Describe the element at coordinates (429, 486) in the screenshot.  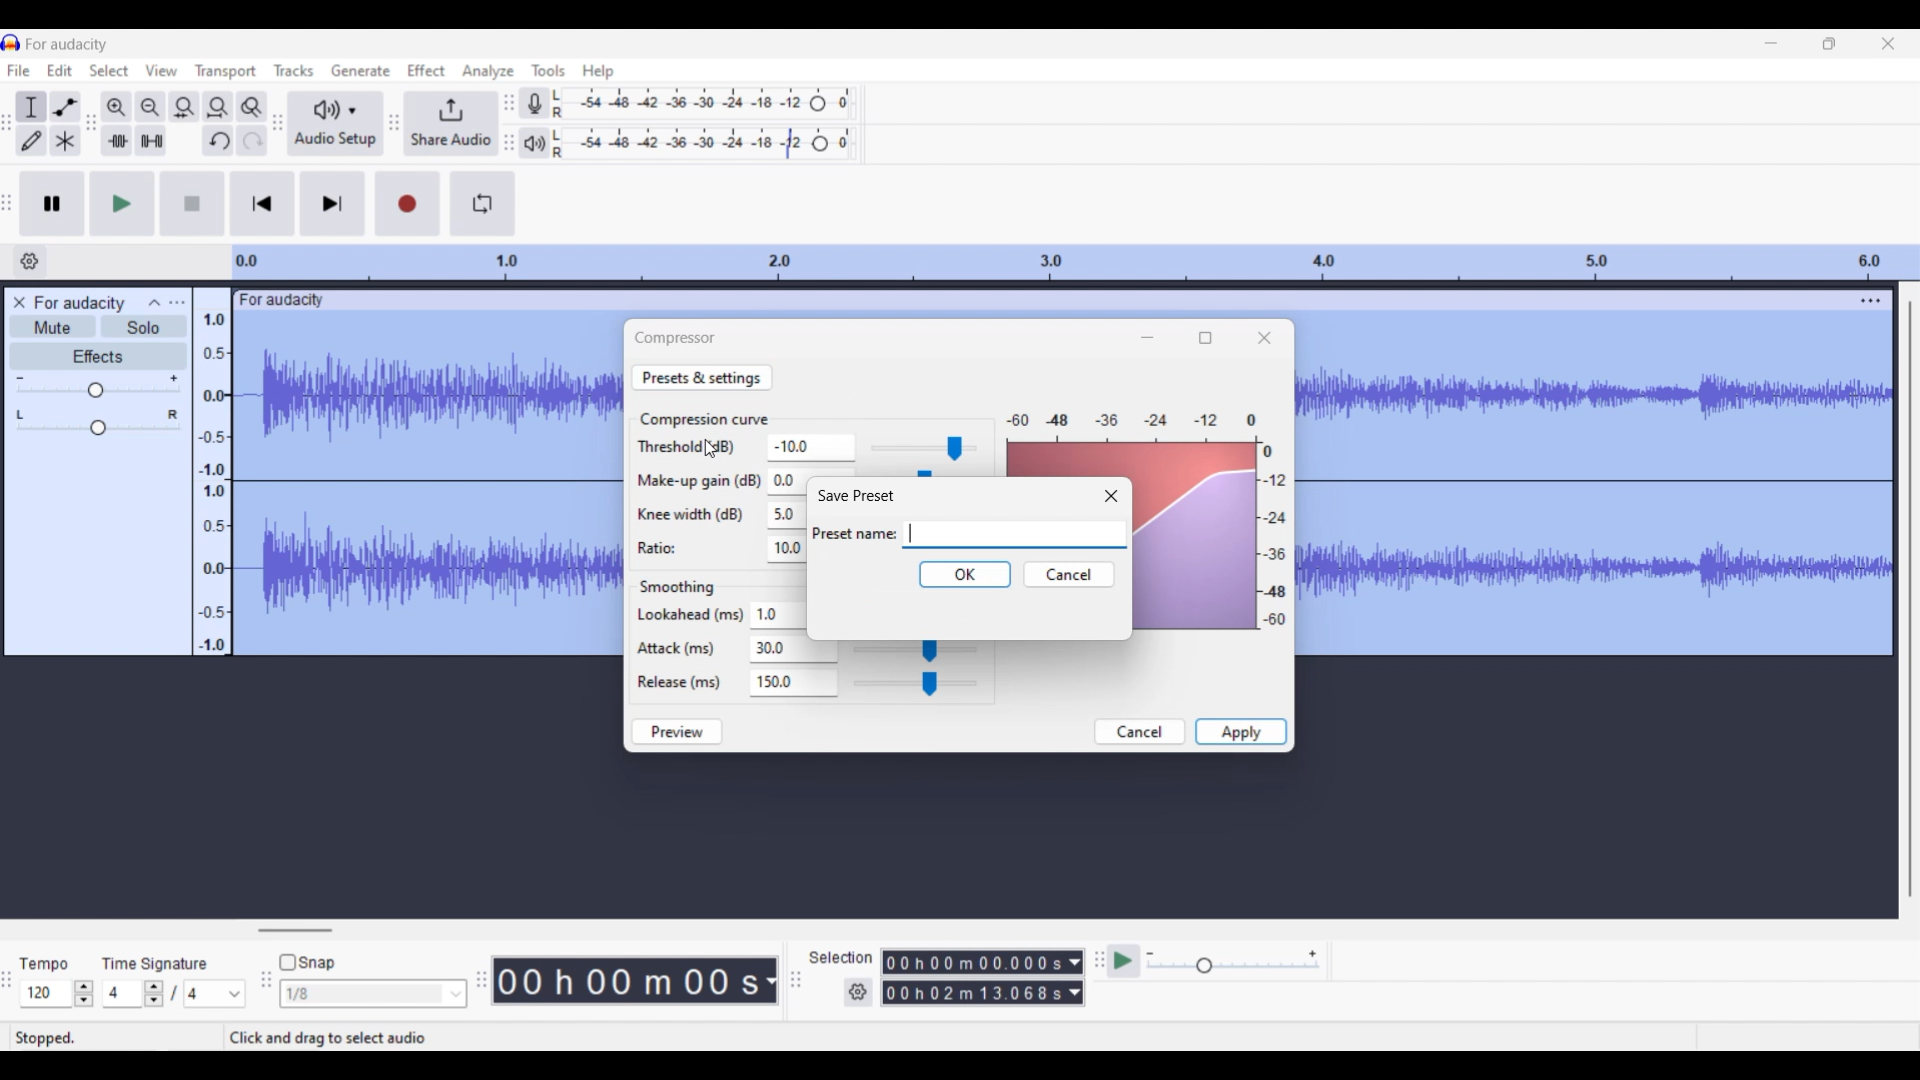
I see `Current track` at that location.